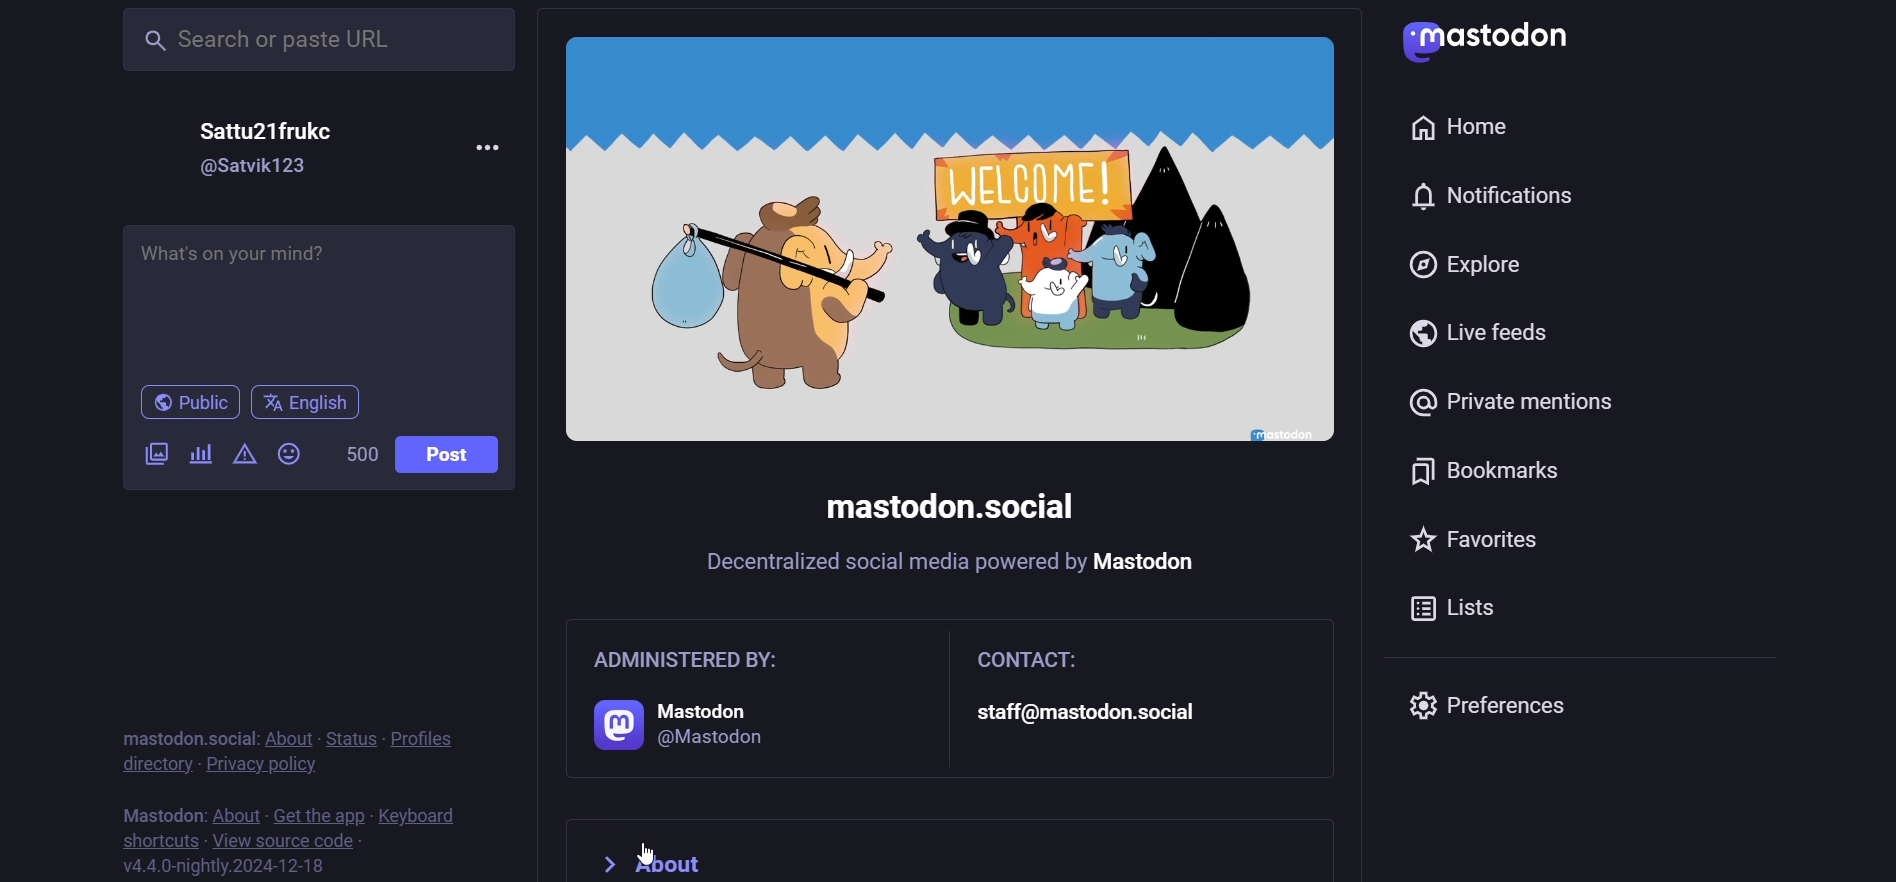  I want to click on content warning, so click(243, 454).